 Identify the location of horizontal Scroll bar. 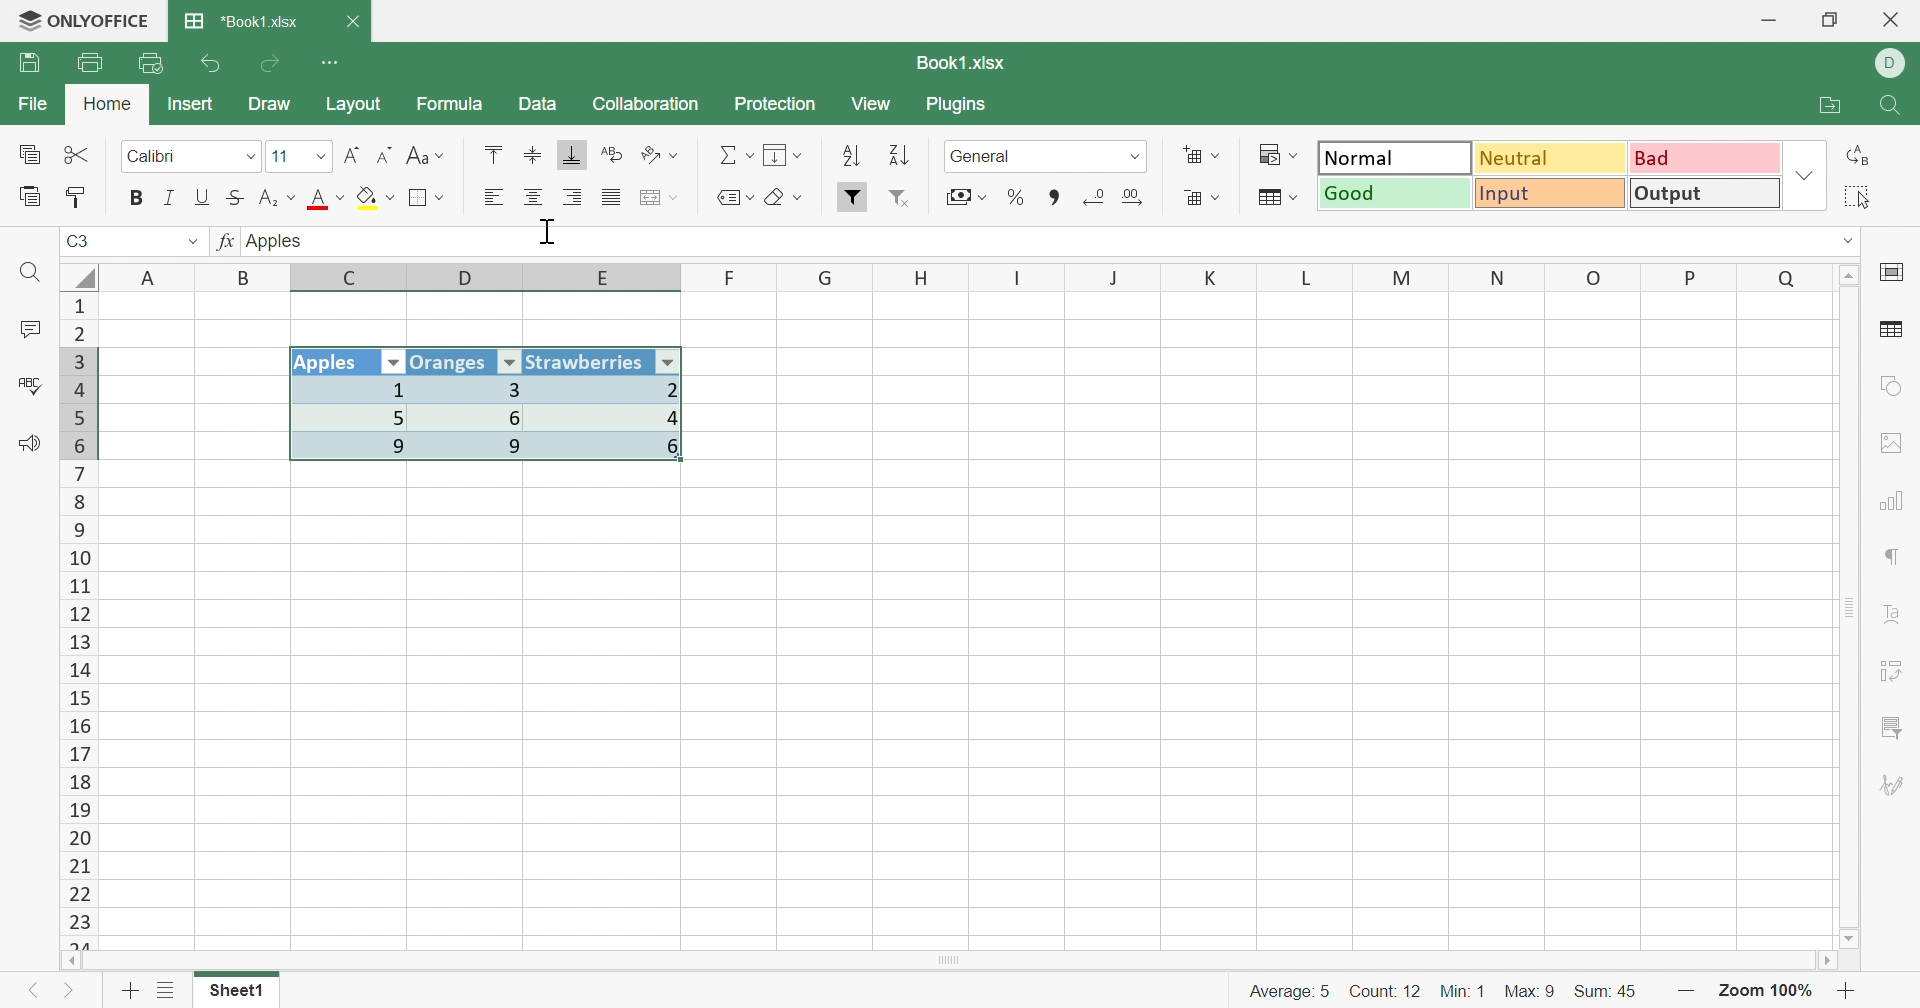
(955, 958).